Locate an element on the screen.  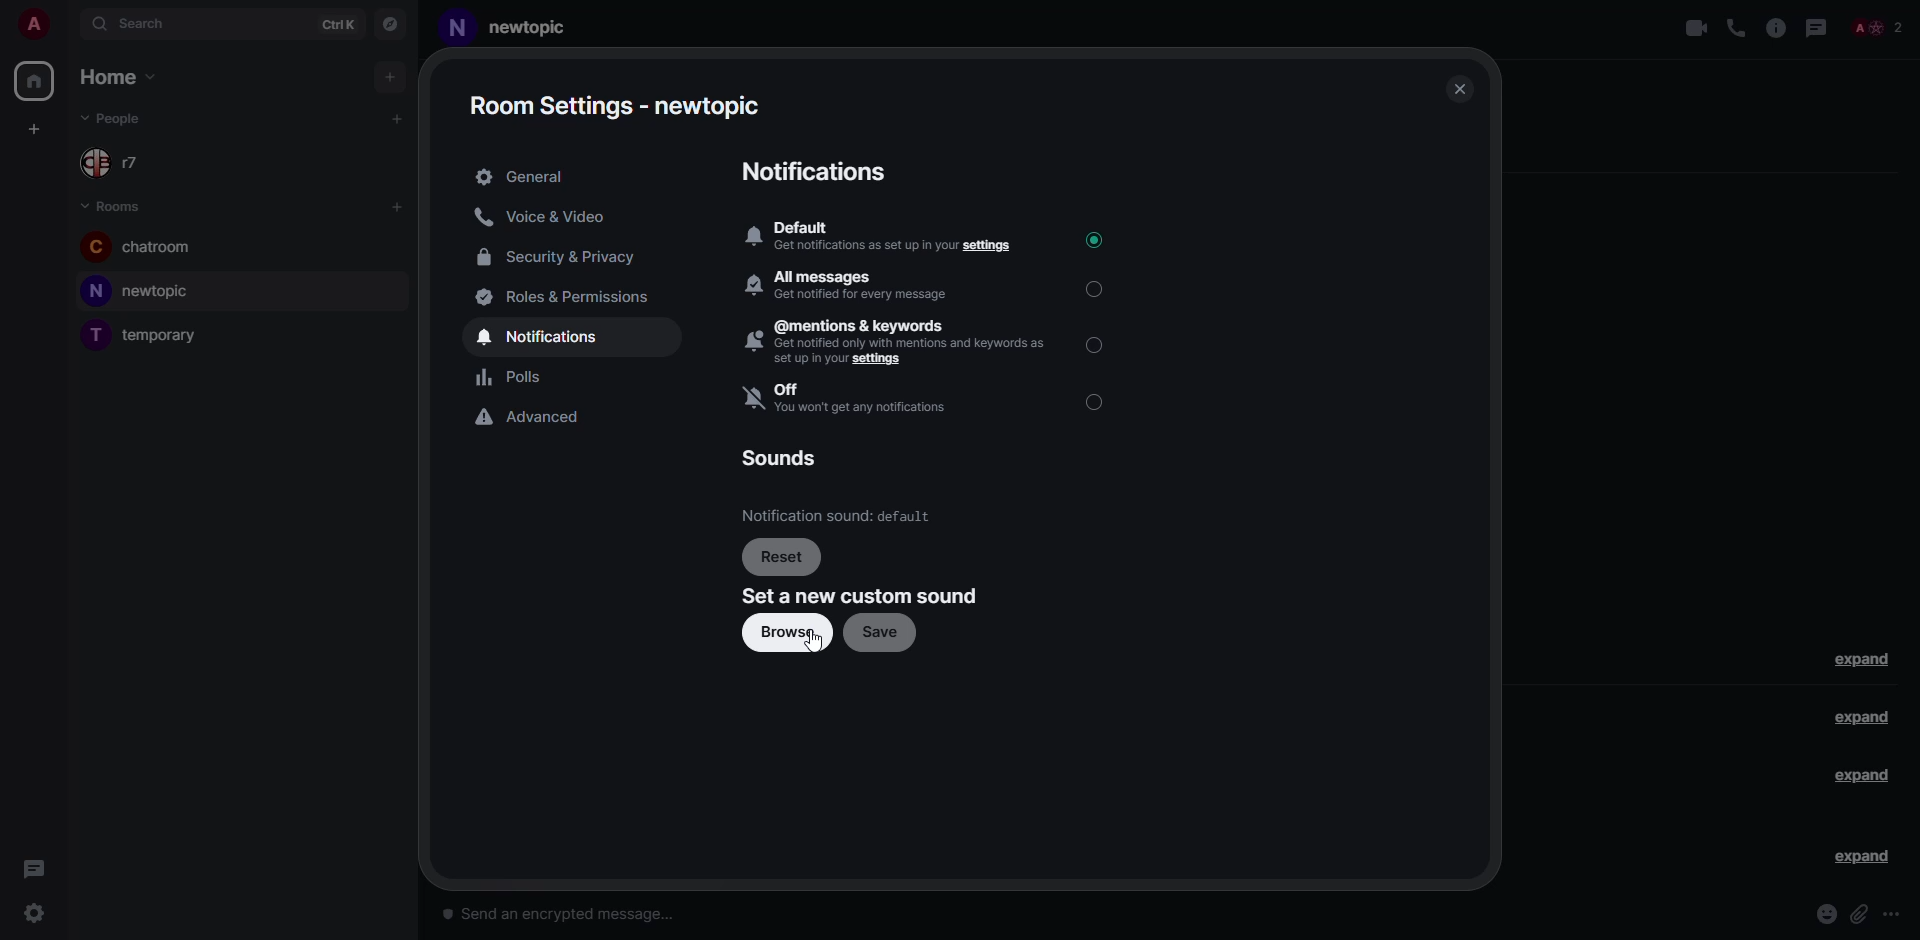
select is located at coordinates (1099, 288).